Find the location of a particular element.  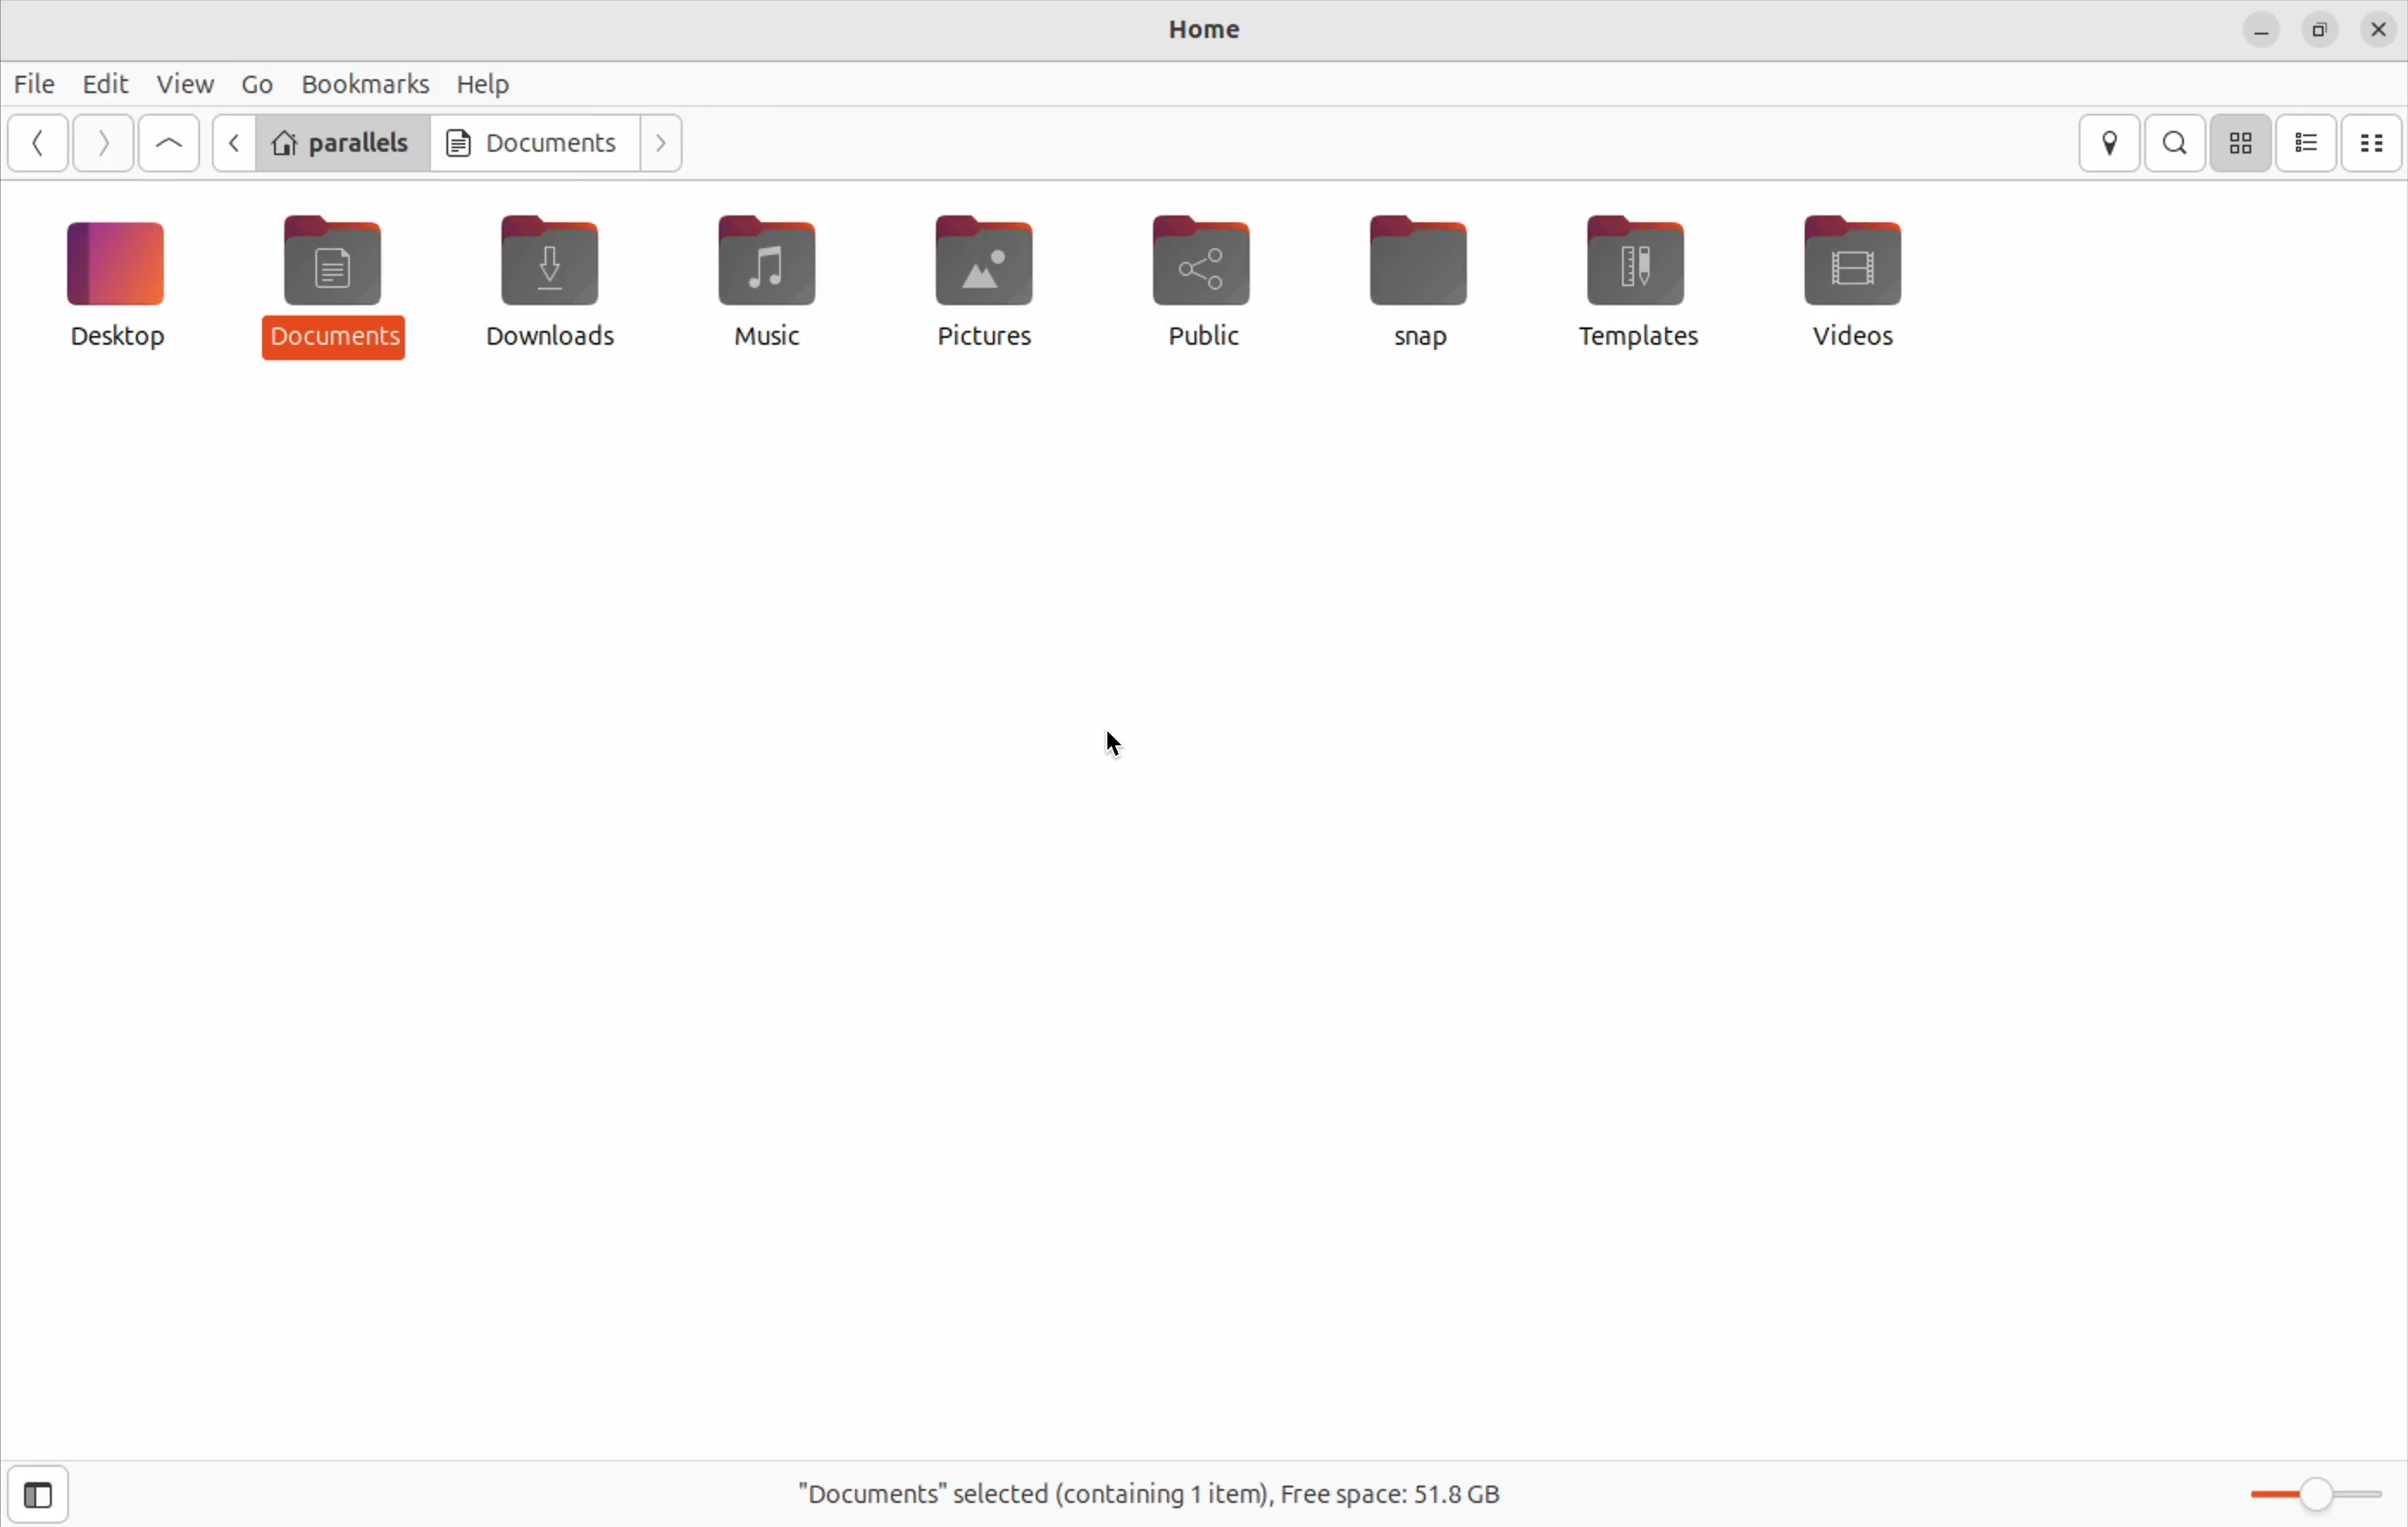

Videos is located at coordinates (1855, 293).